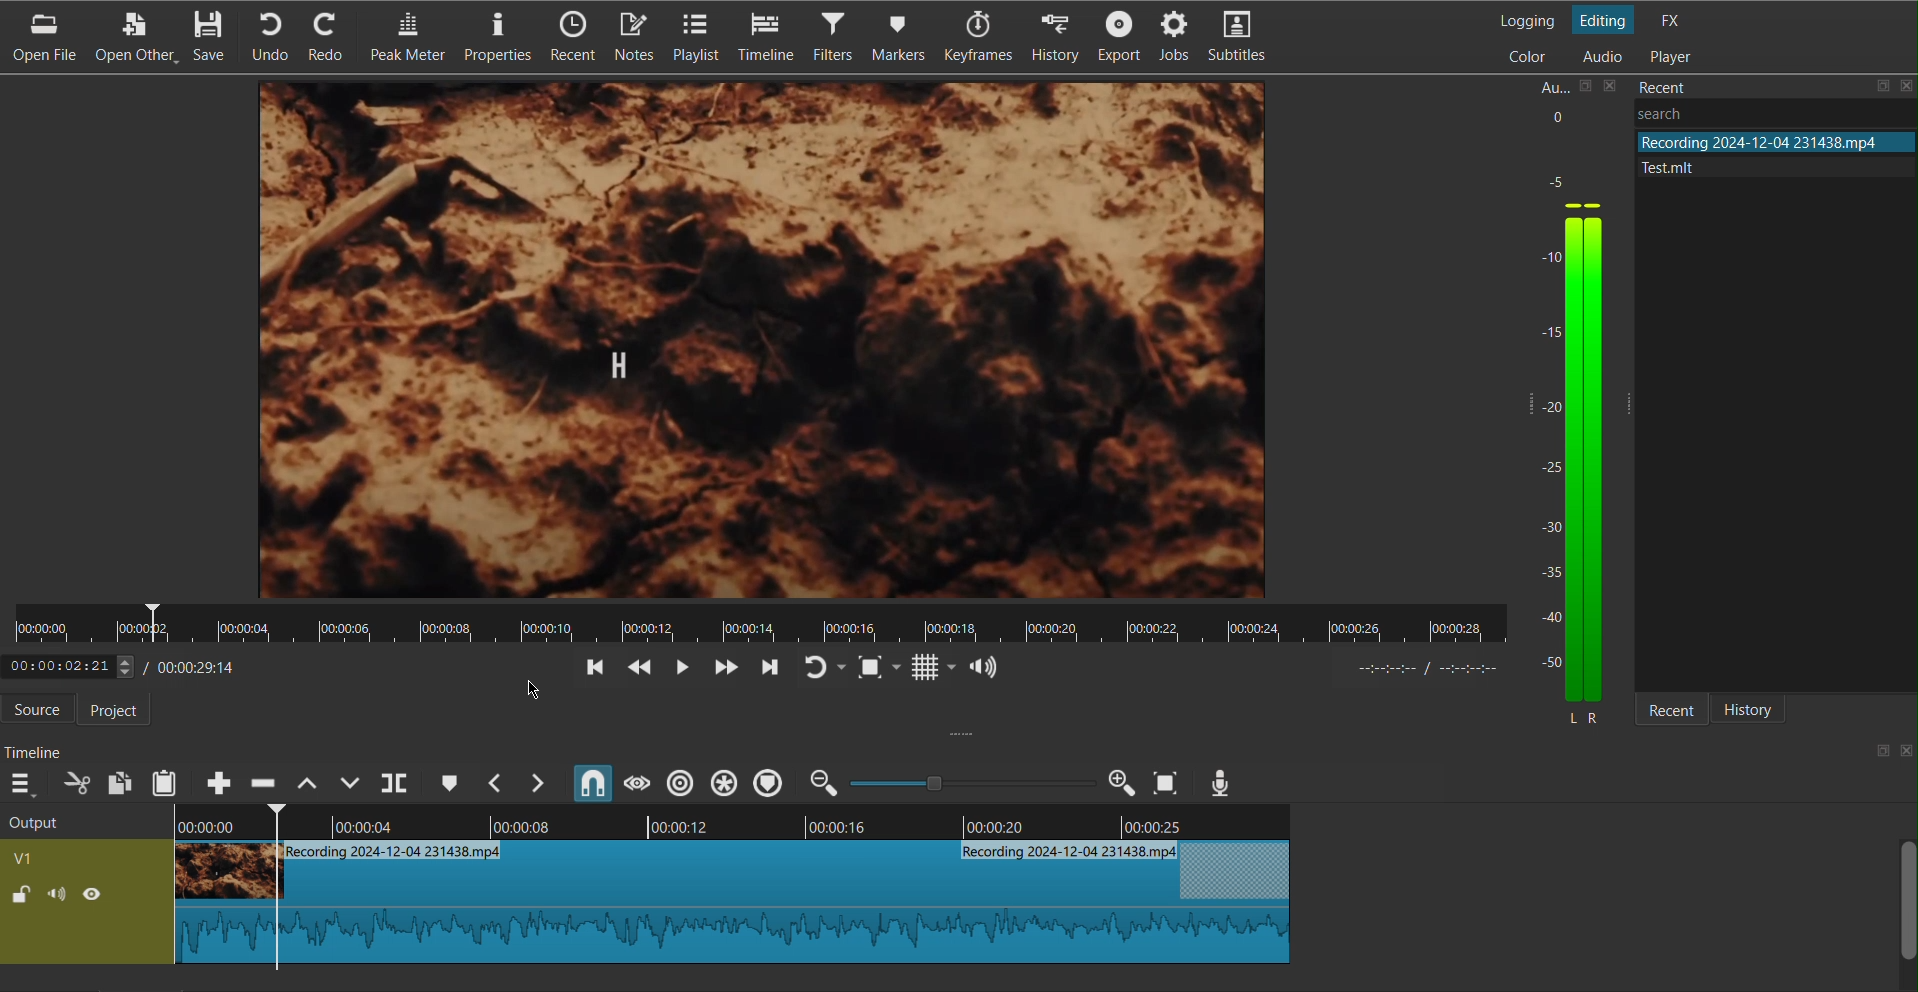  What do you see at coordinates (976, 41) in the screenshot?
I see `Keyframes` at bounding box center [976, 41].